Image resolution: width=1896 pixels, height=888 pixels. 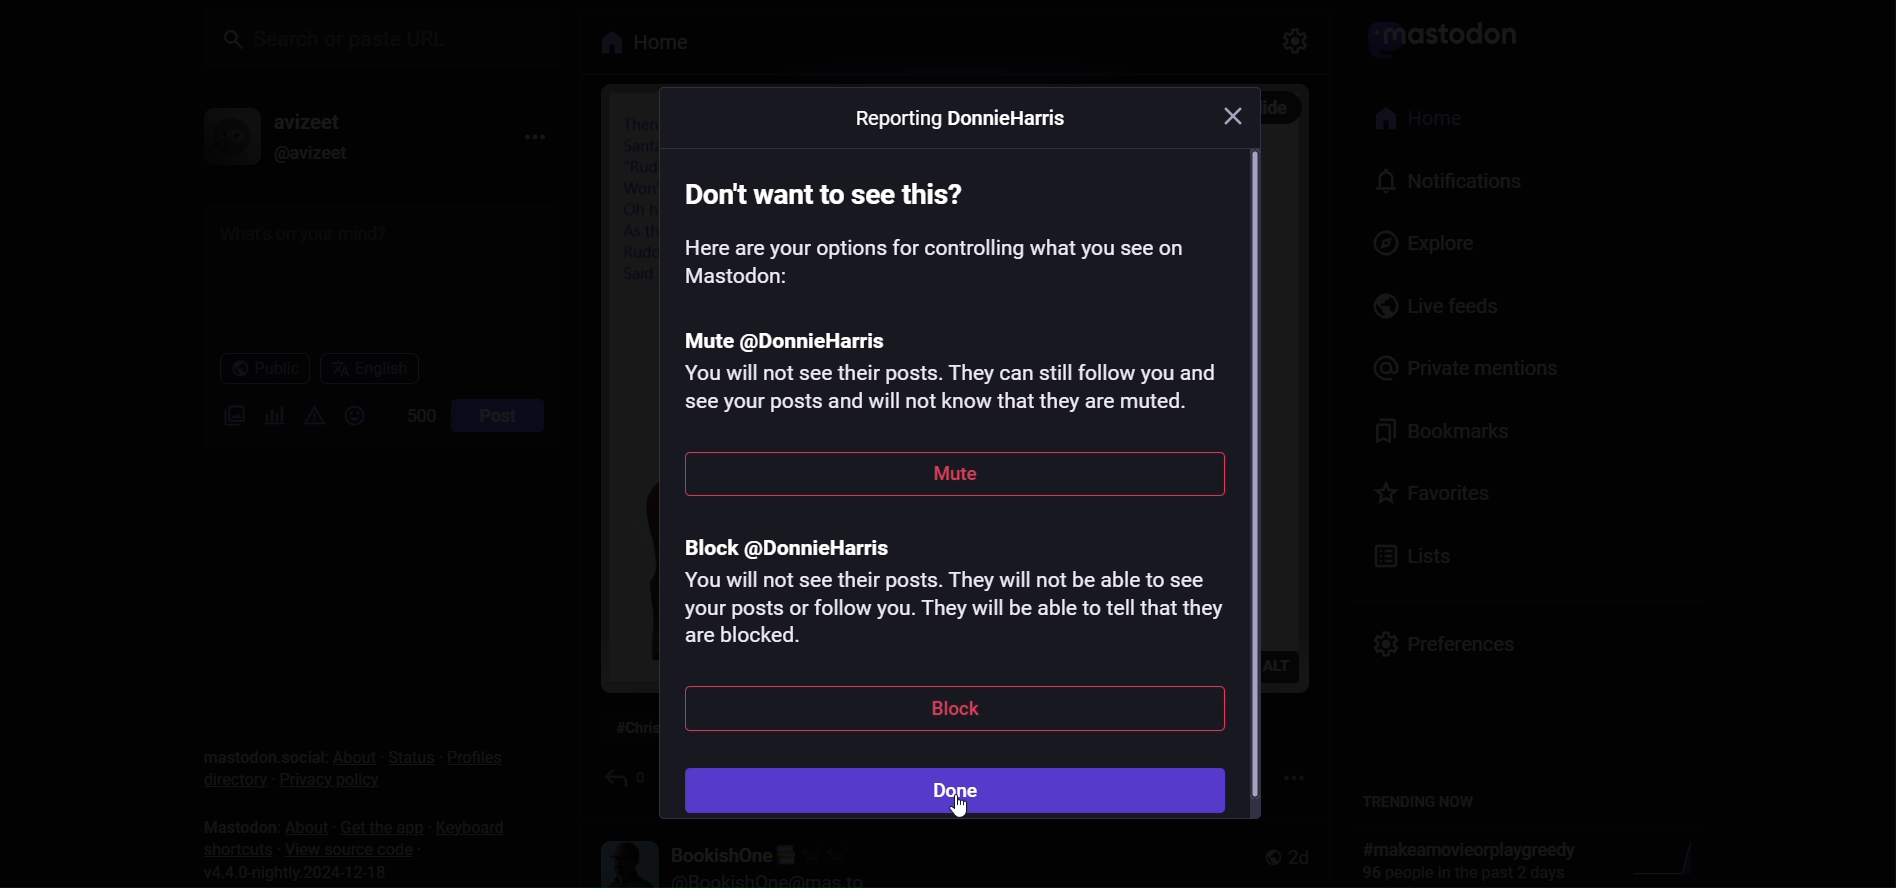 What do you see at coordinates (1262, 478) in the screenshot?
I see `scroll bar` at bounding box center [1262, 478].